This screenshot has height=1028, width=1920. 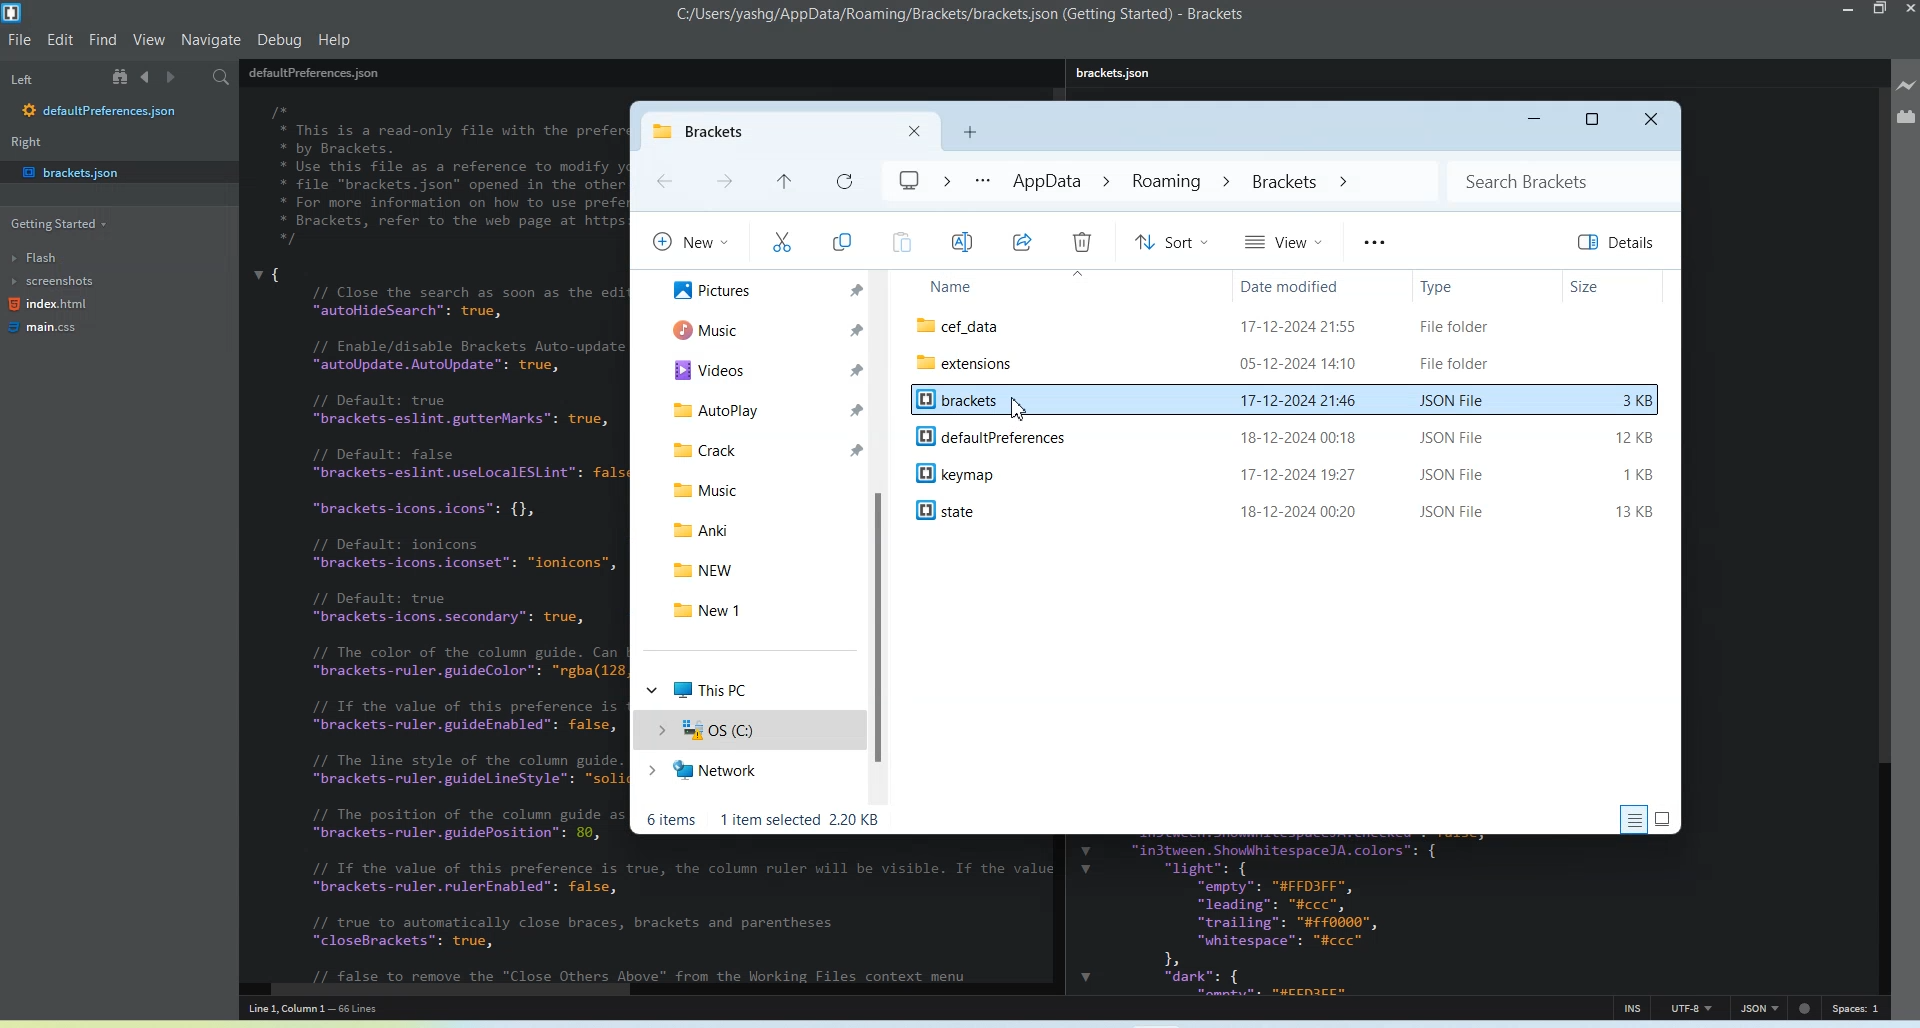 What do you see at coordinates (314, 72) in the screenshot?
I see `defaultPreferences.json` at bounding box center [314, 72].